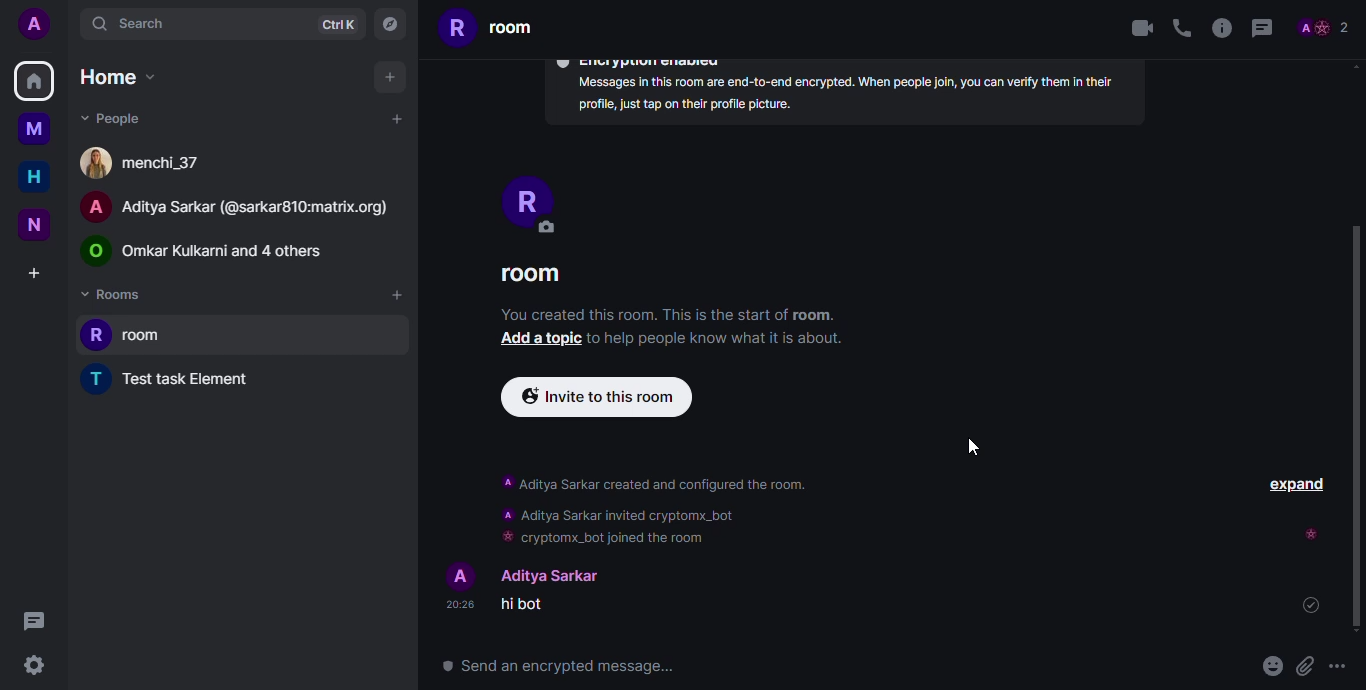 The width and height of the screenshot is (1366, 690). Describe the element at coordinates (1268, 664) in the screenshot. I see `emoji` at that location.